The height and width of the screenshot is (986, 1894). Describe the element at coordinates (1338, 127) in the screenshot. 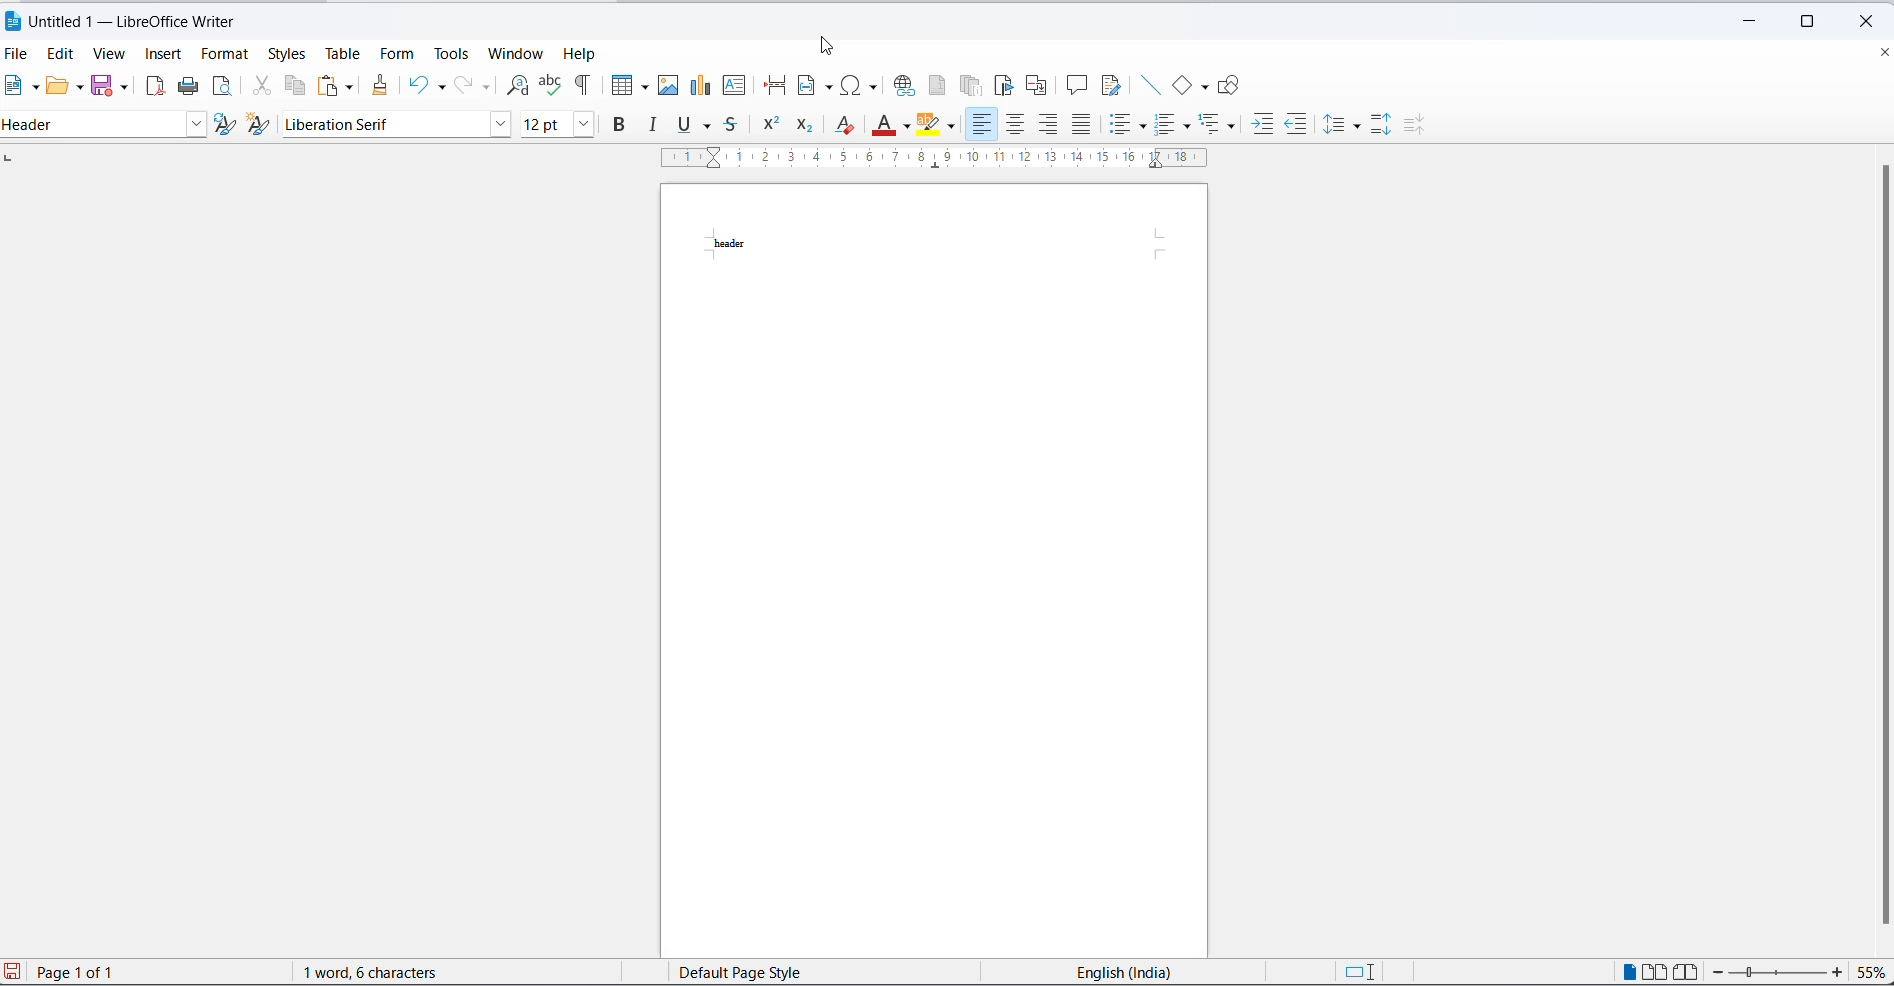

I see `line spacing` at that location.